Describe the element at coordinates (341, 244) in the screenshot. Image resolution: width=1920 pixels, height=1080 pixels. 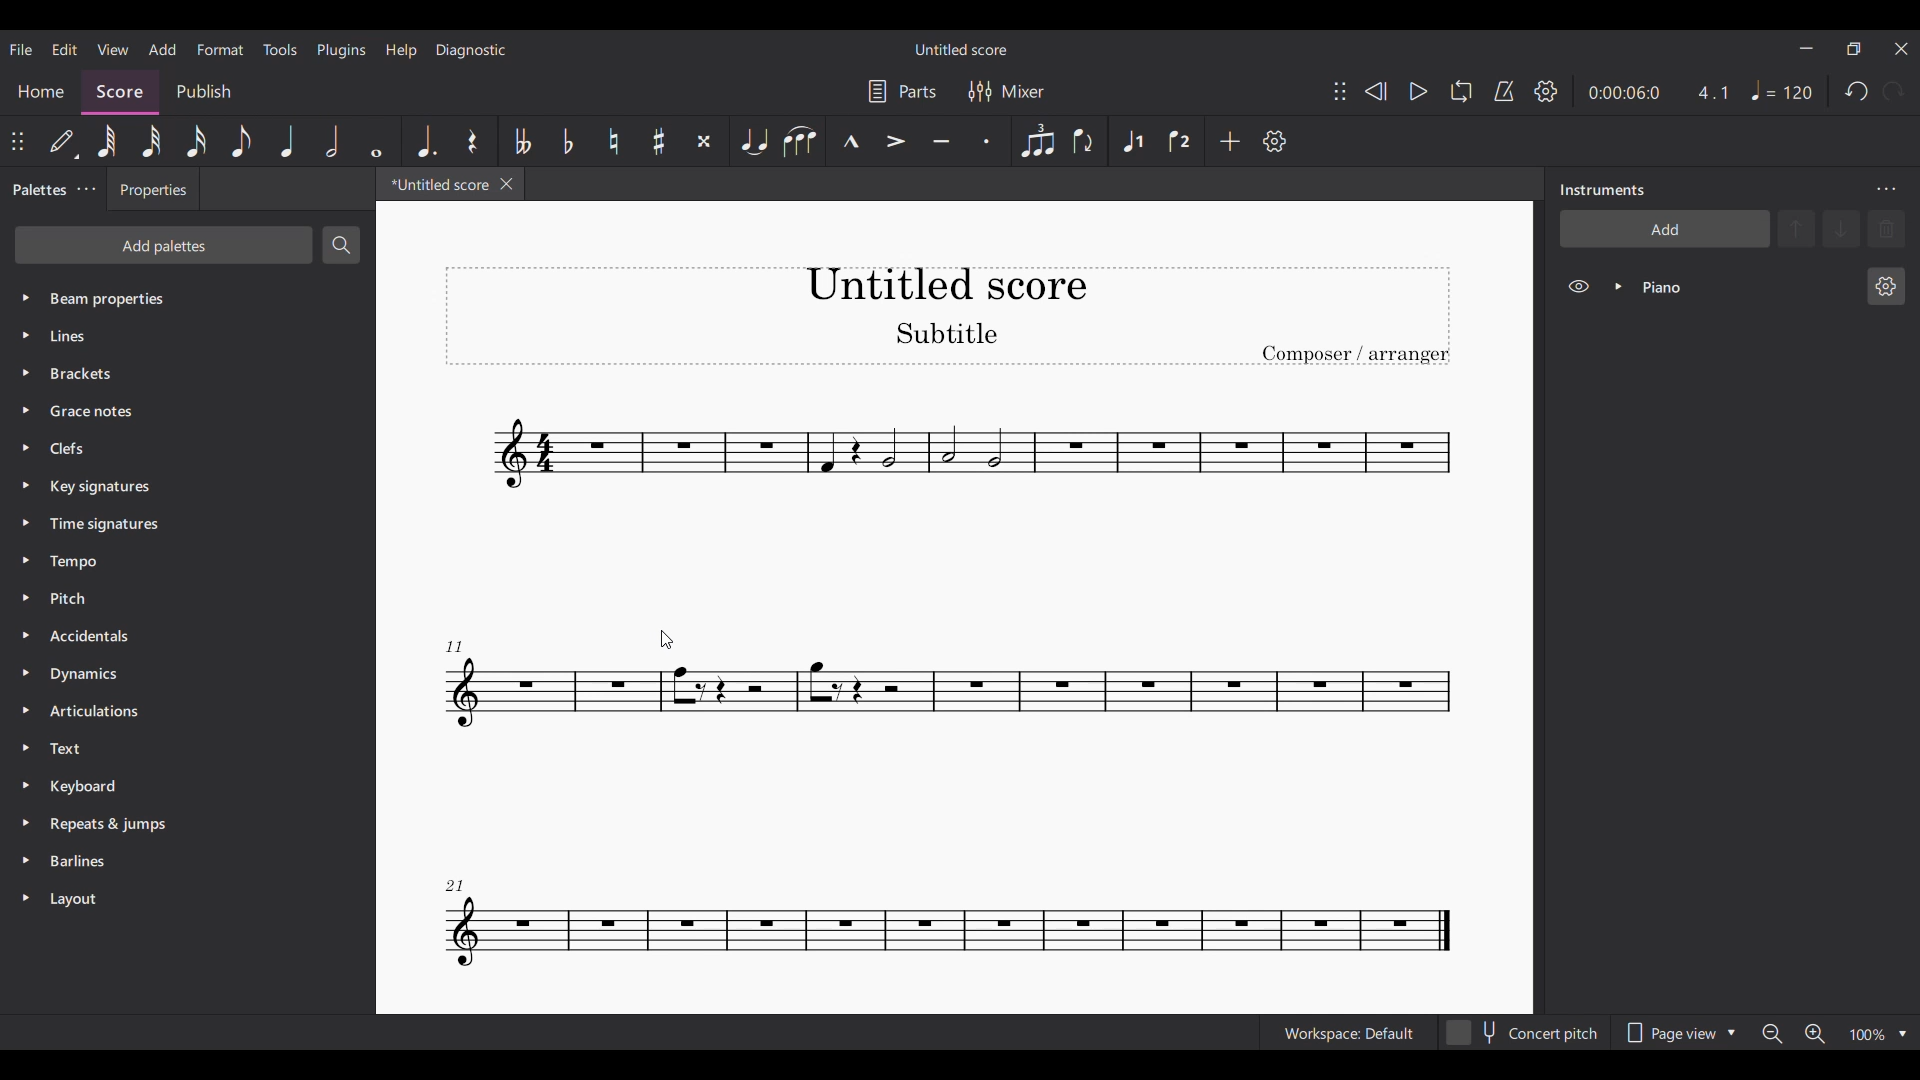
I see `Search palette` at that location.